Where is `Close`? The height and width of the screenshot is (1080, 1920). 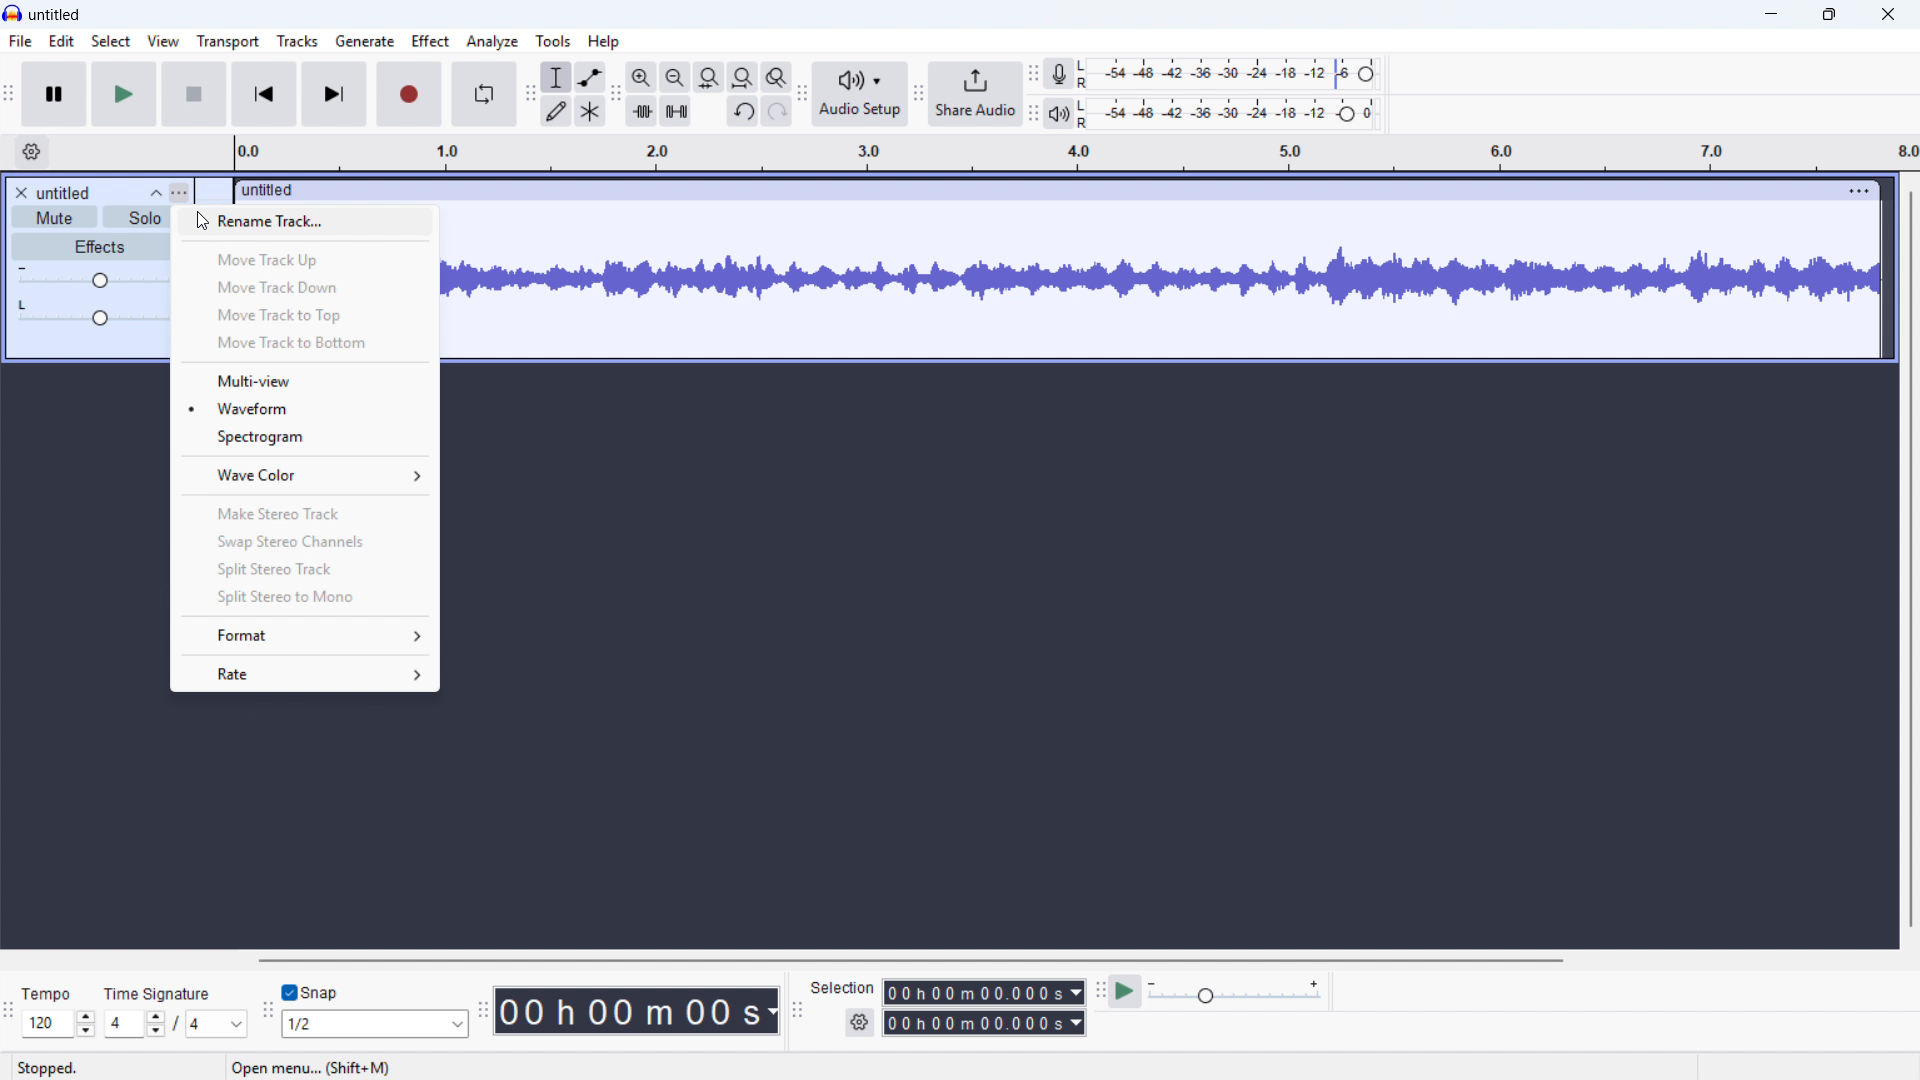 Close is located at coordinates (1888, 16).